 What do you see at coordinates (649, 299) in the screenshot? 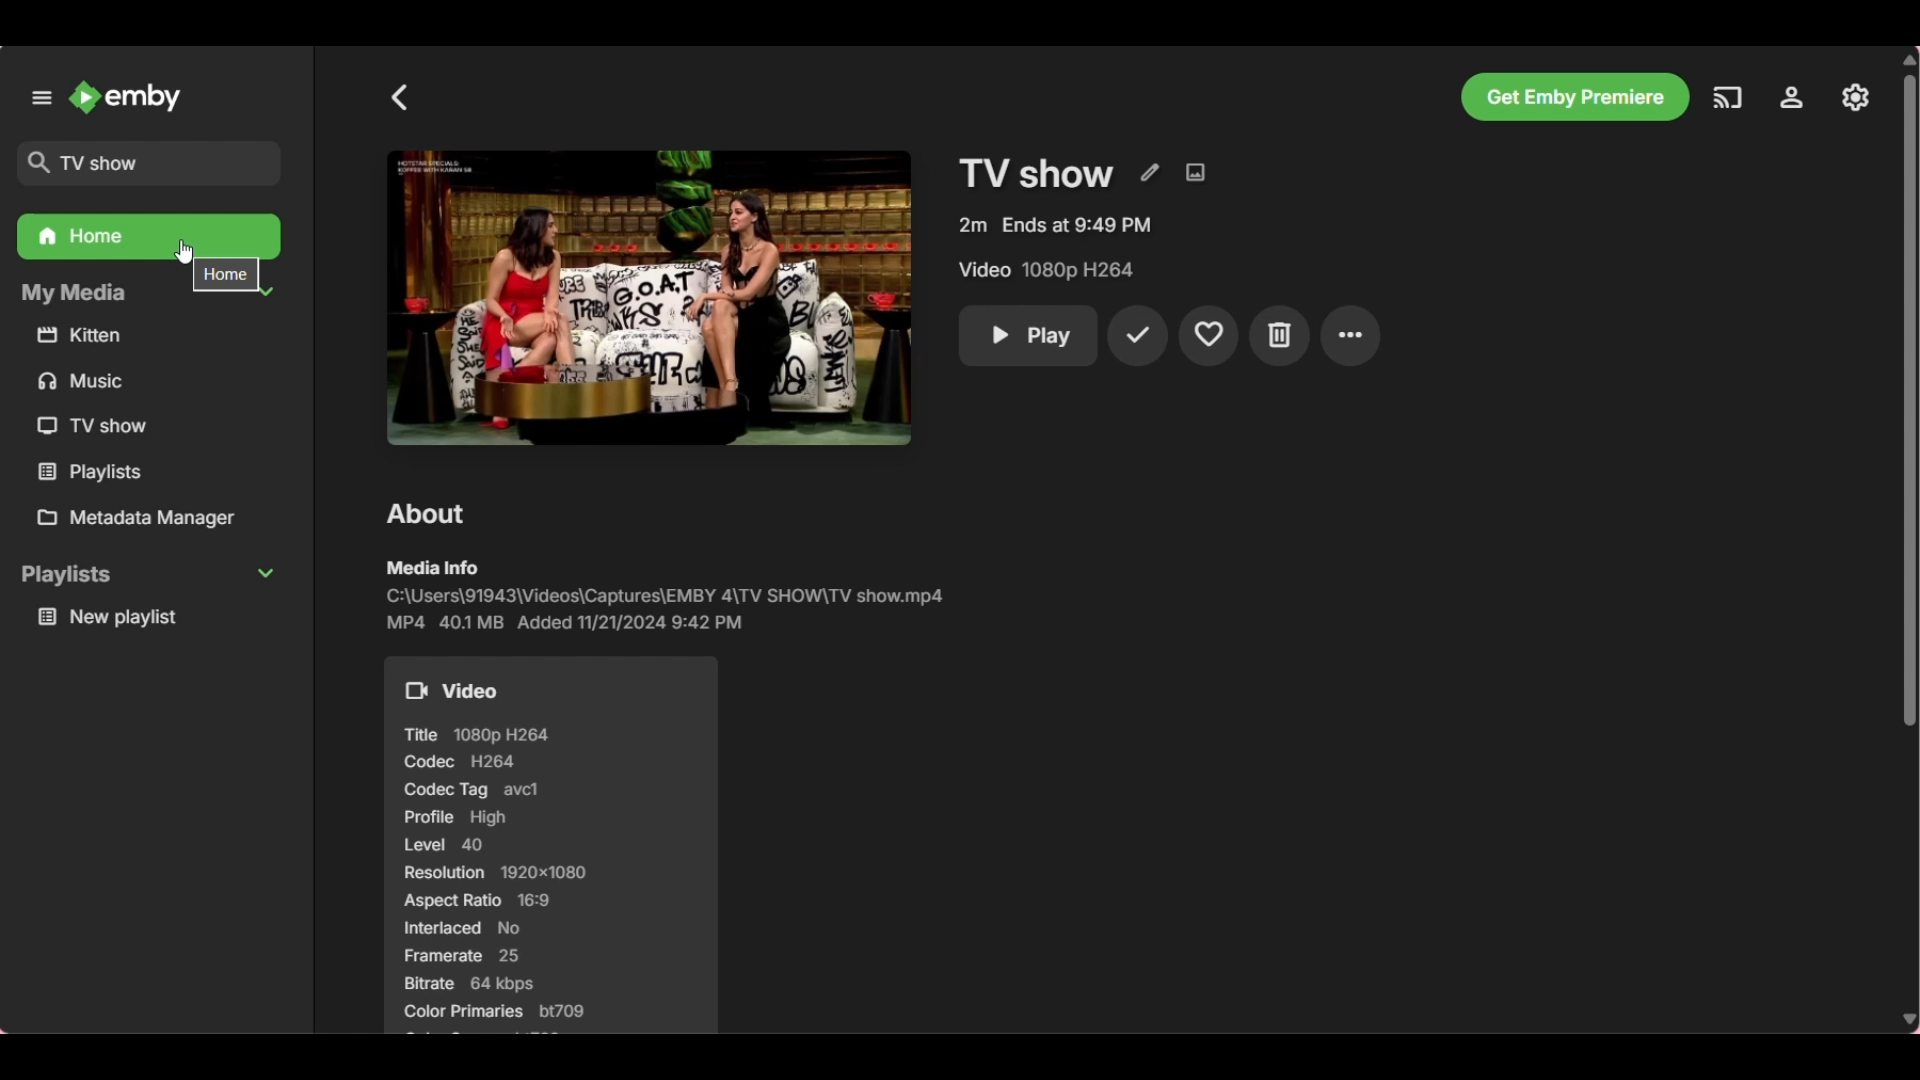
I see `Preview of TV show` at bounding box center [649, 299].